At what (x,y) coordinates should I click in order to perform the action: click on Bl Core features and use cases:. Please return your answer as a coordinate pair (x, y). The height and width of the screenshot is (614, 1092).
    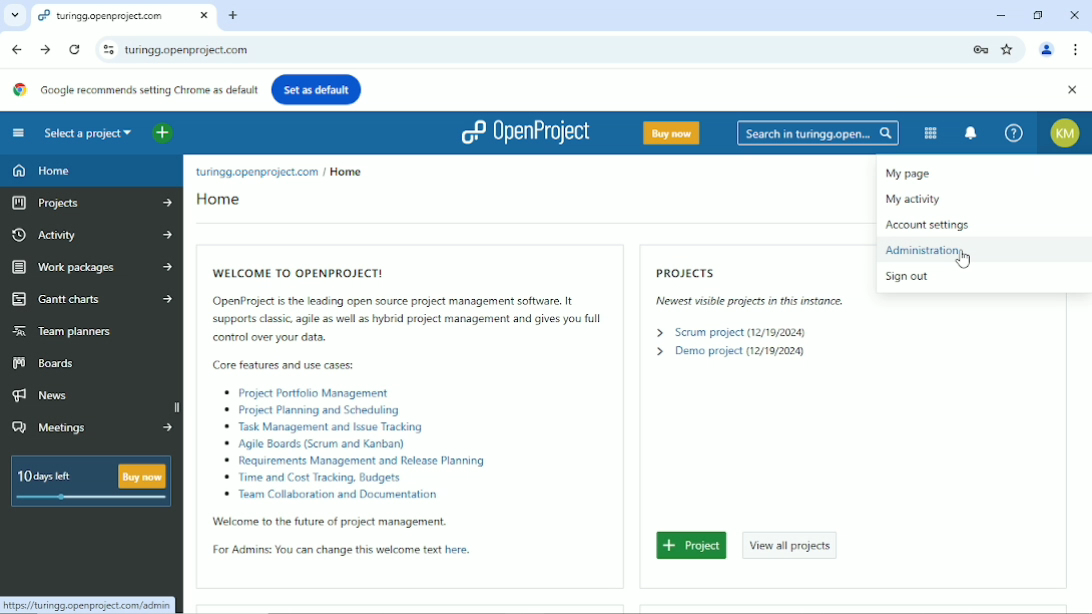
    Looking at the image, I should click on (285, 365).